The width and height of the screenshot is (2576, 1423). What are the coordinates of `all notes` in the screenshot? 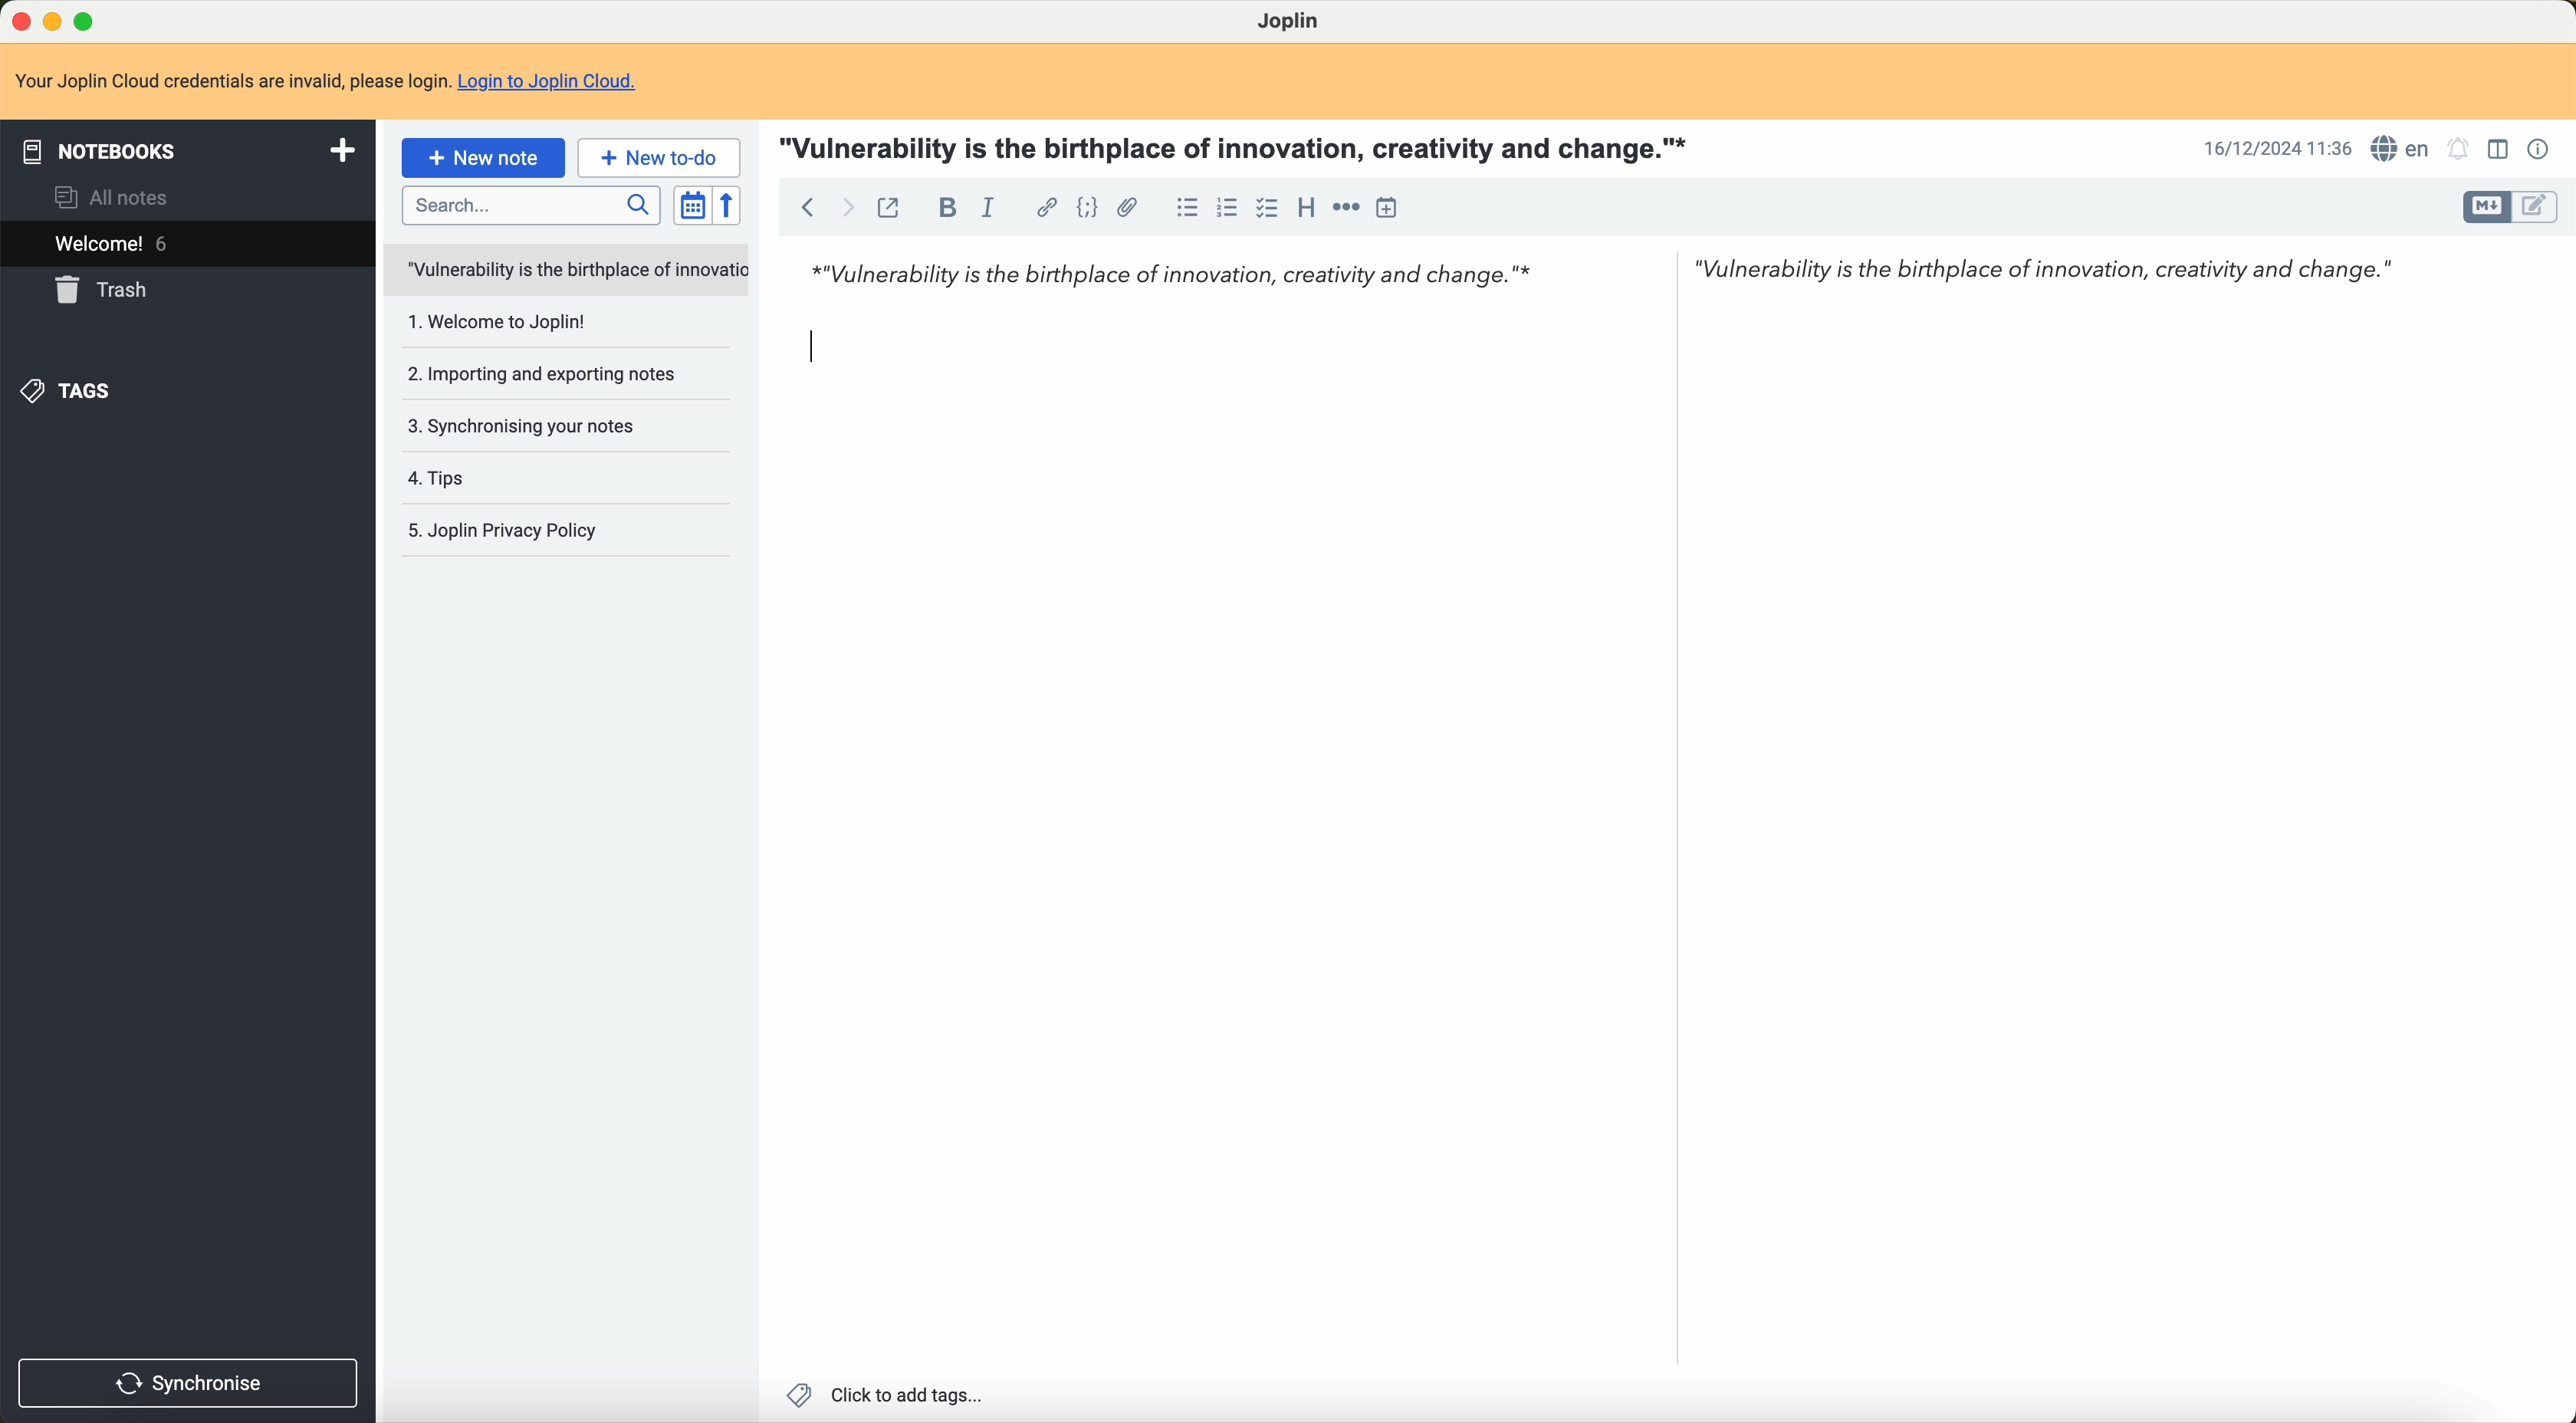 It's located at (113, 199).